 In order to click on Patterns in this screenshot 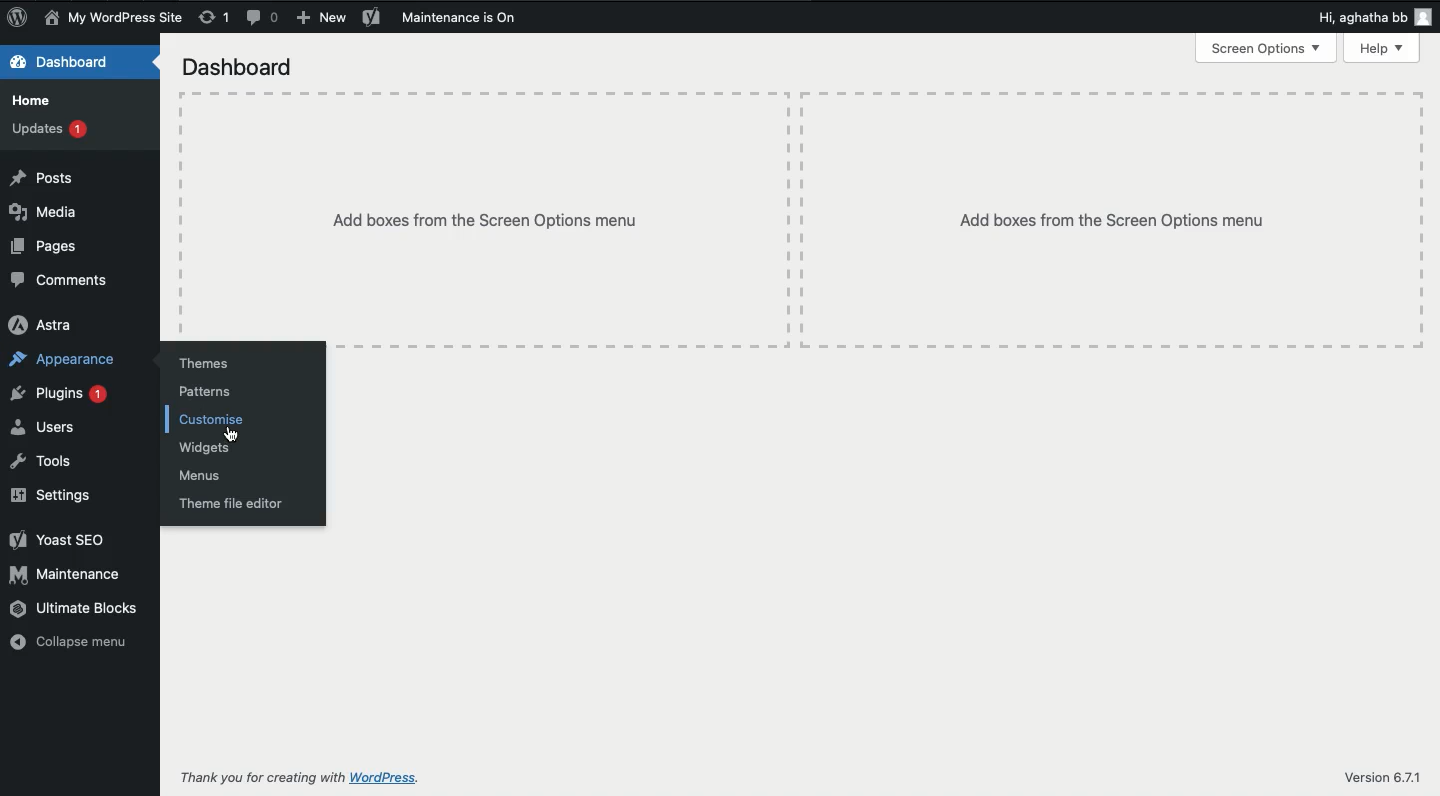, I will do `click(205, 391)`.